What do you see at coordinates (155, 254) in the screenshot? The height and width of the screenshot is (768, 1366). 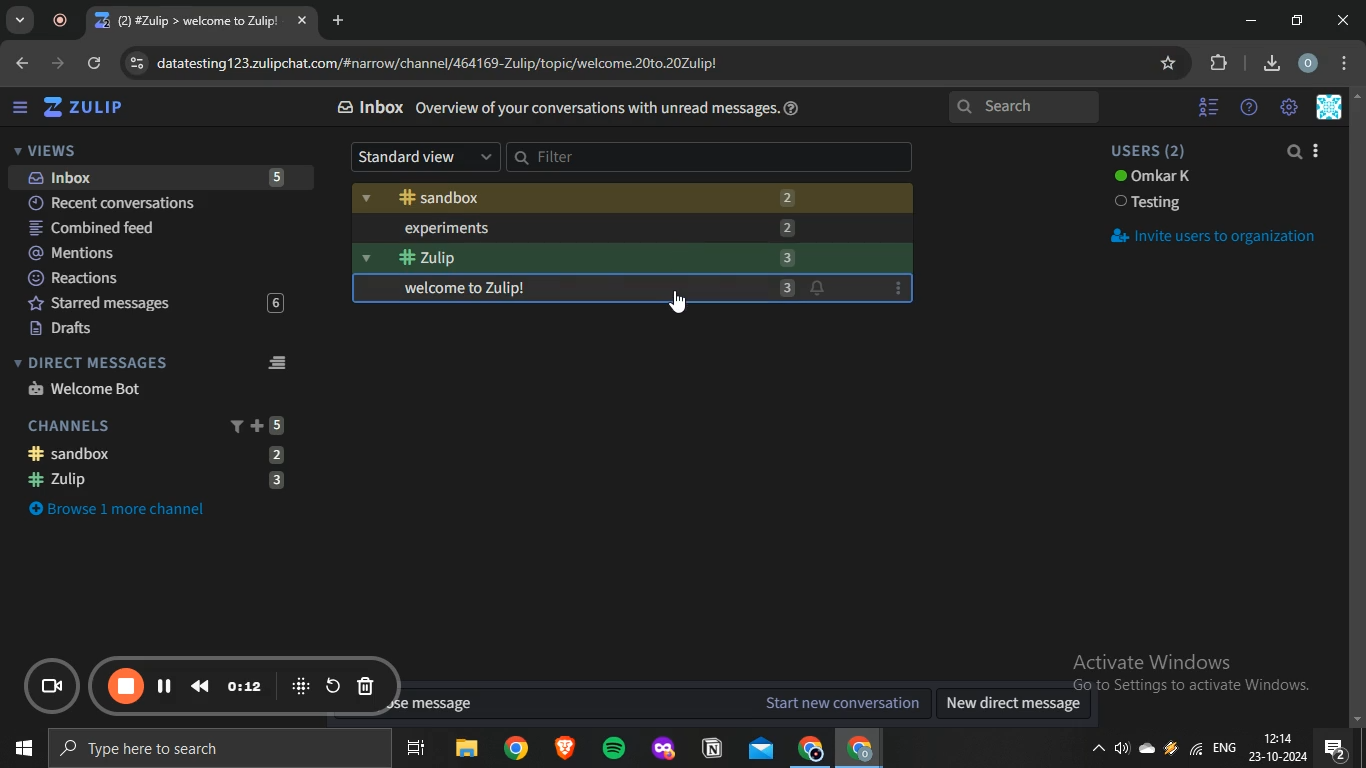 I see `mentions` at bounding box center [155, 254].